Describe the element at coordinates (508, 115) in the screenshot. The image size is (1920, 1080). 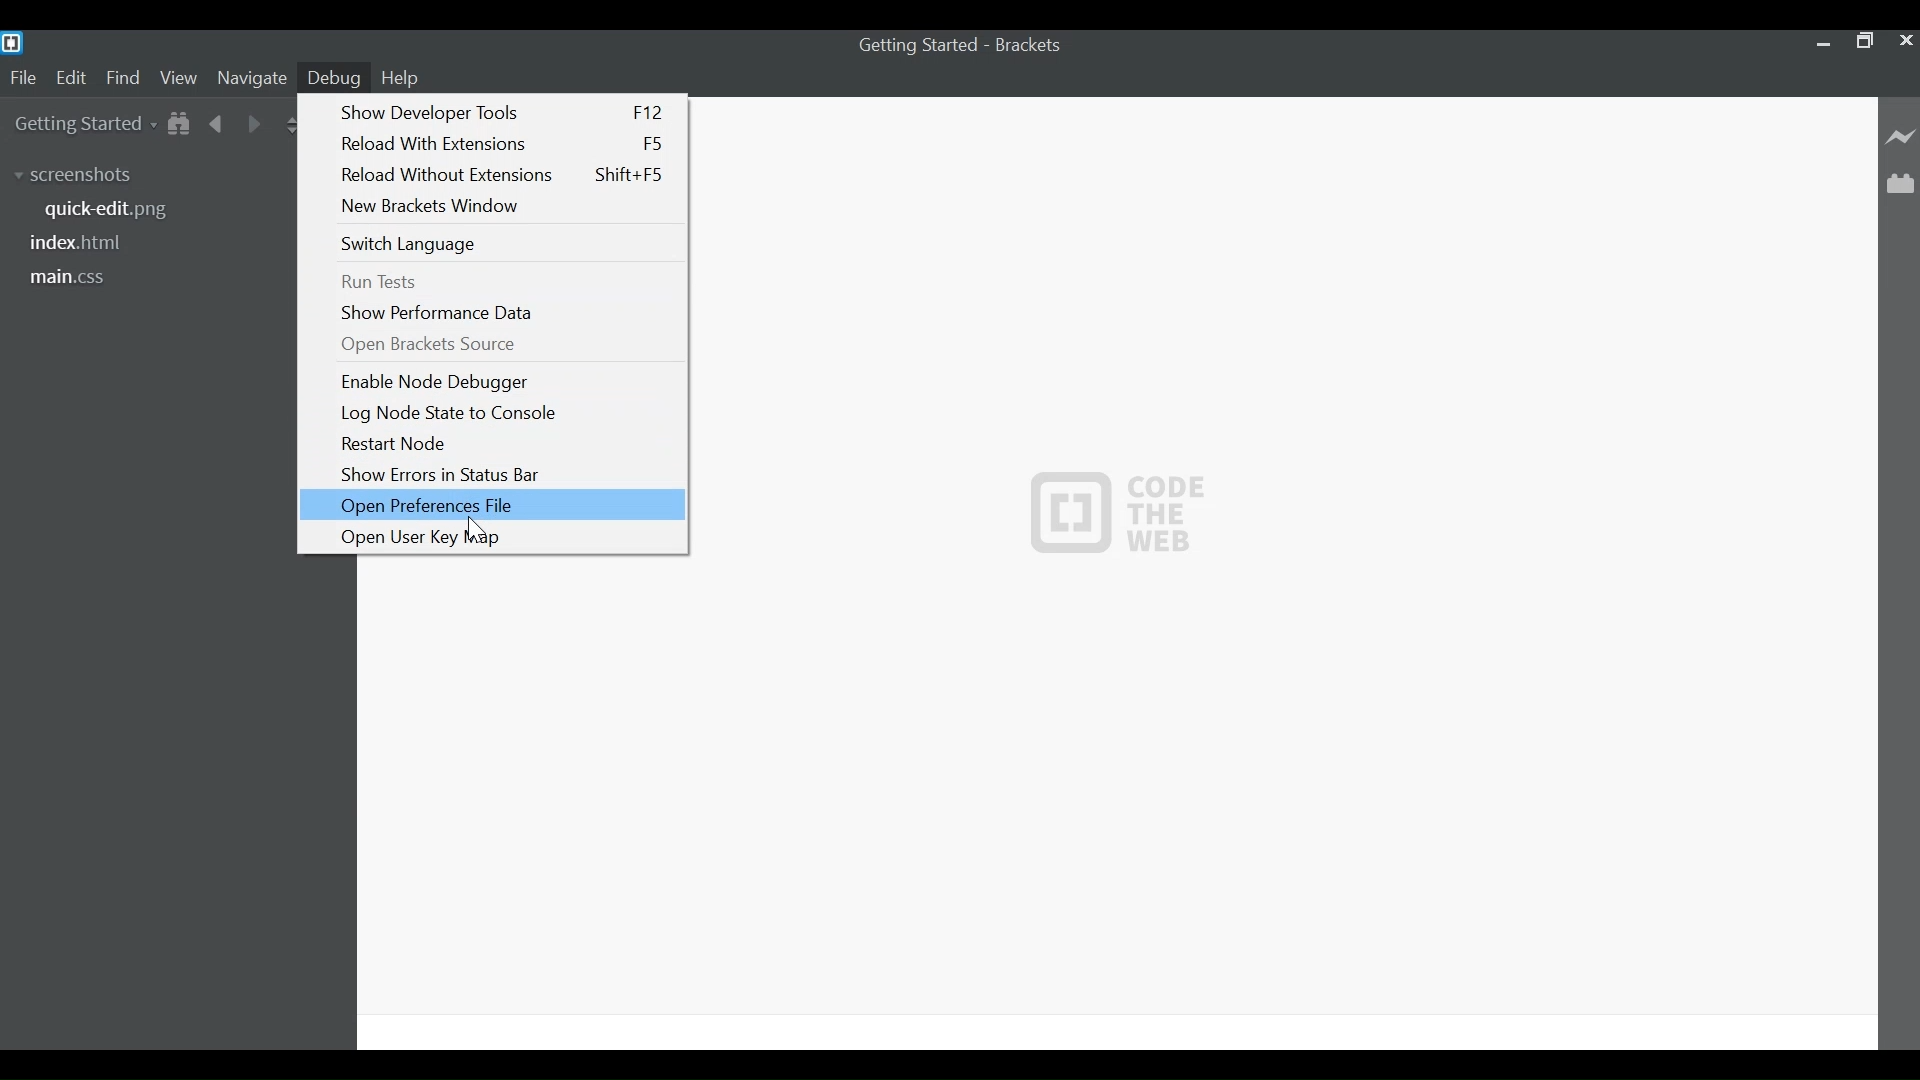
I see `Show Developer Tools` at that location.